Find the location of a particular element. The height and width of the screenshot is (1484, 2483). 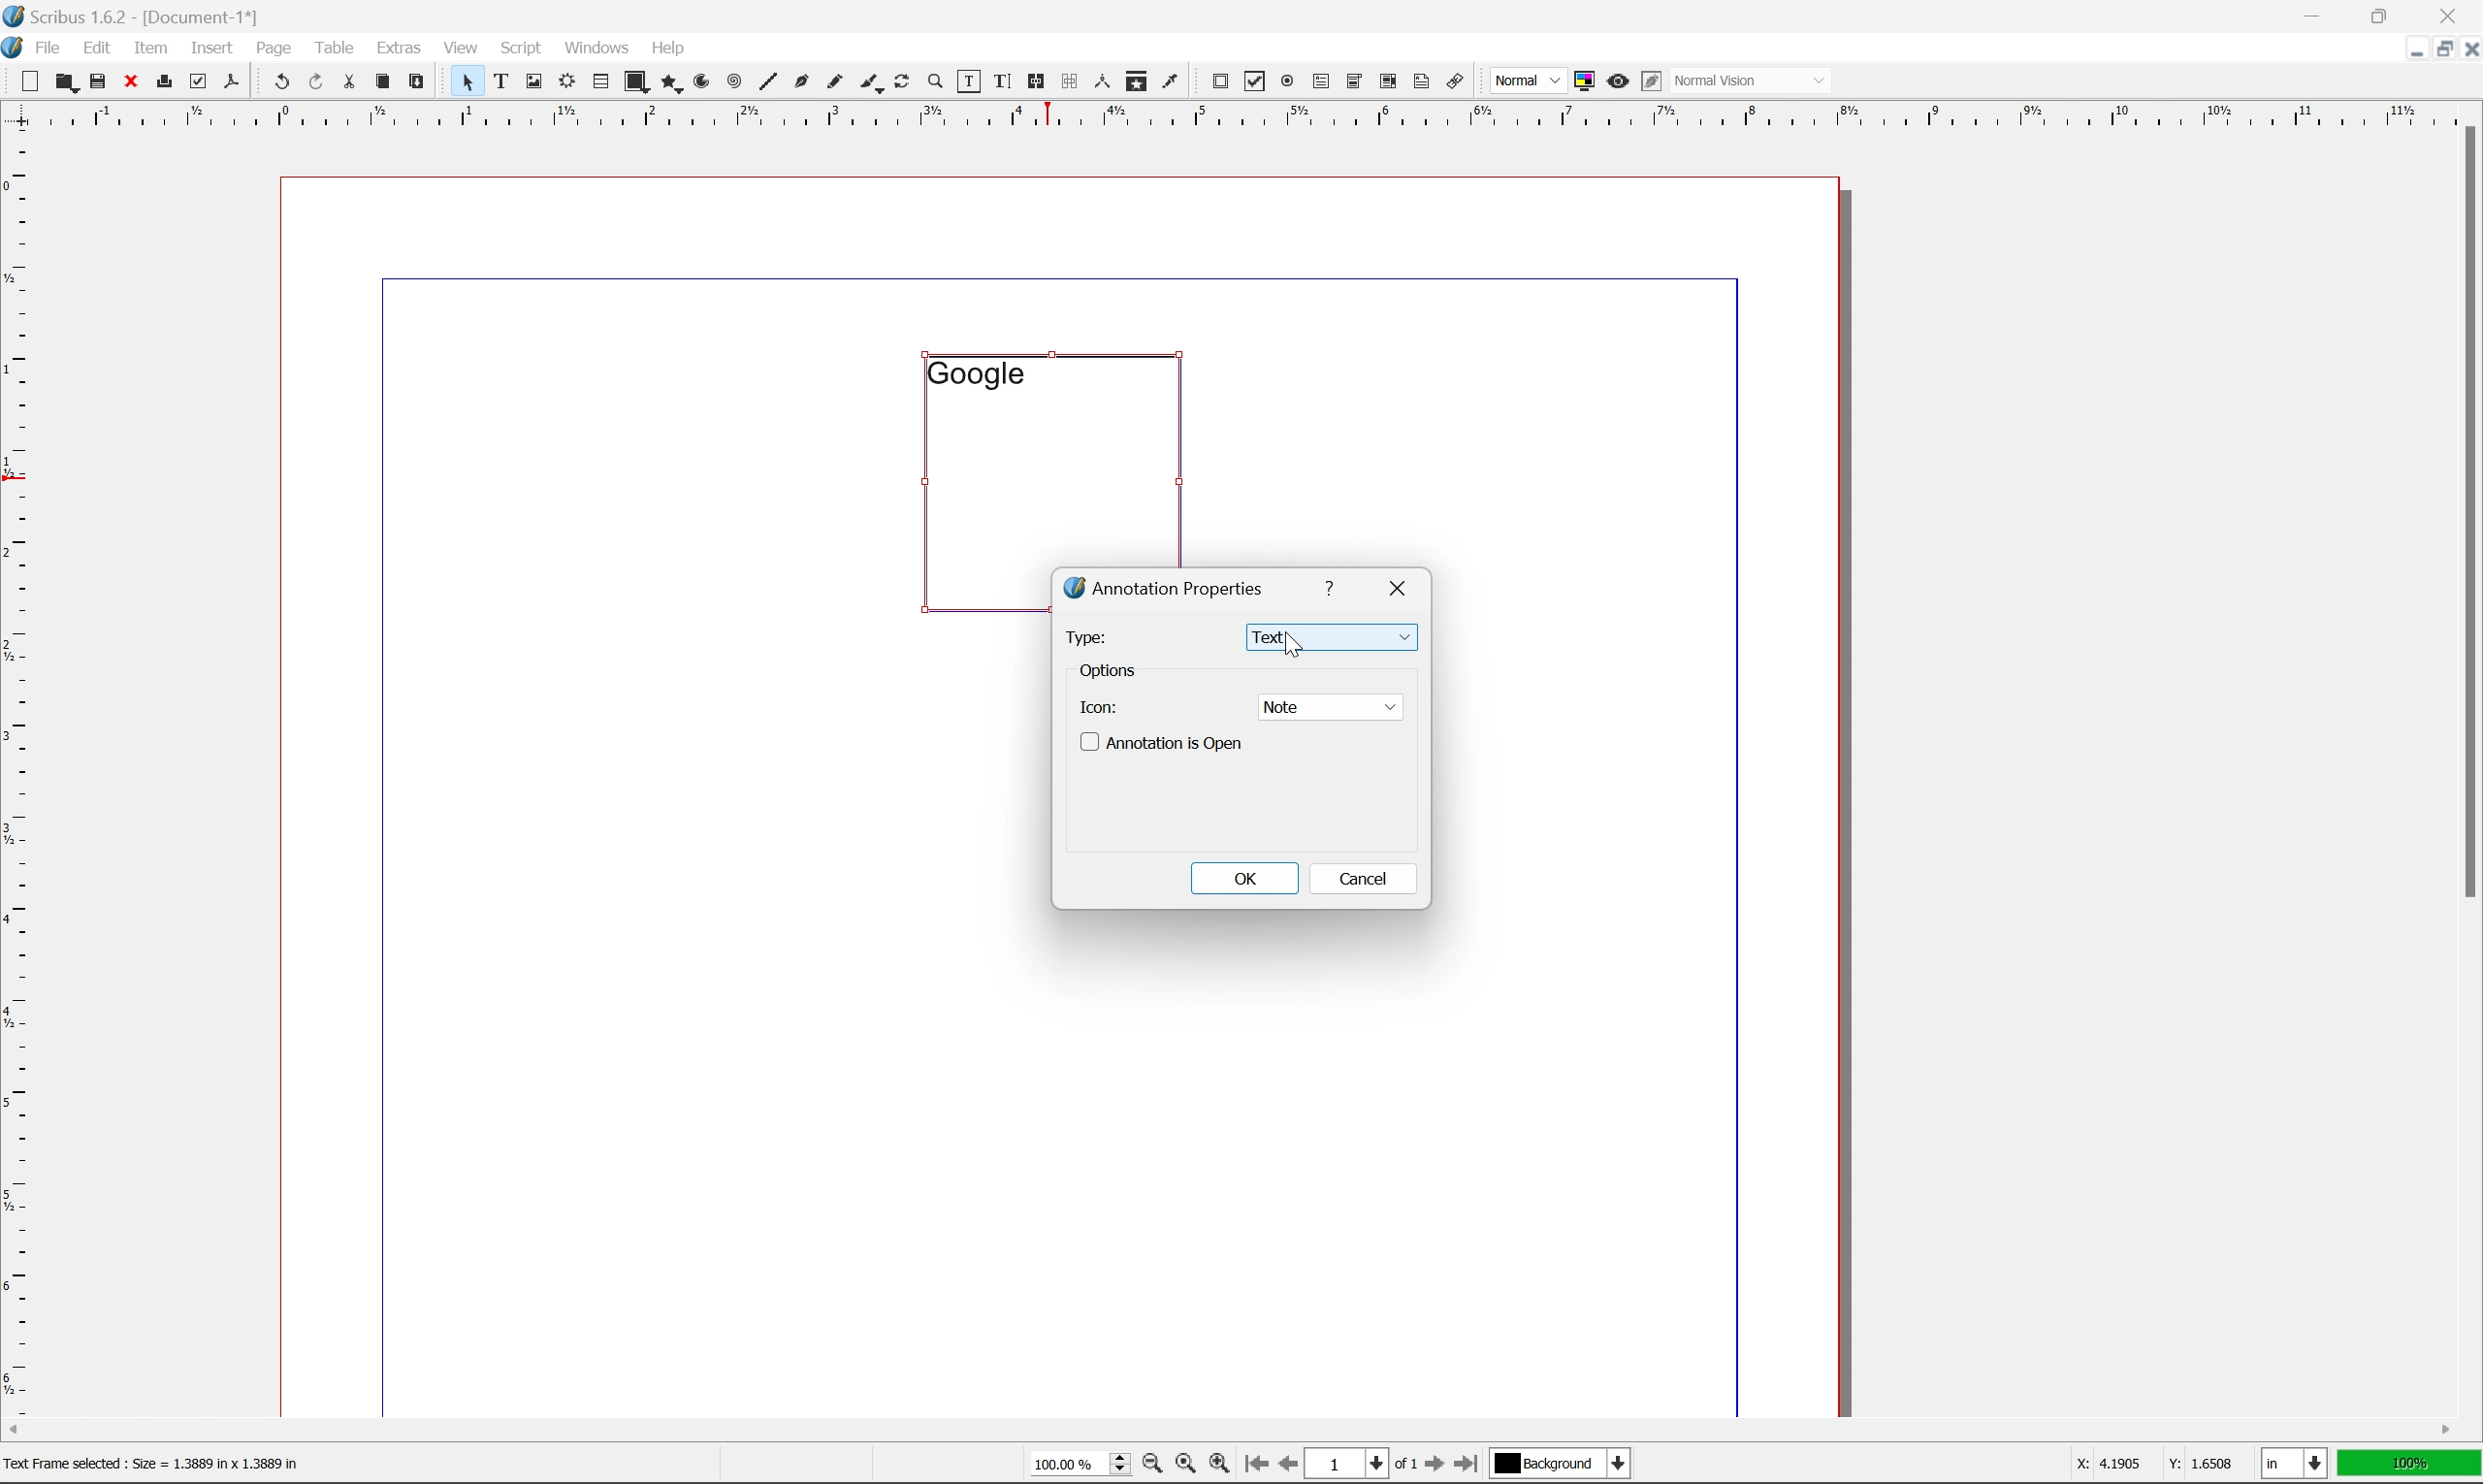

freehand line is located at coordinates (837, 83).